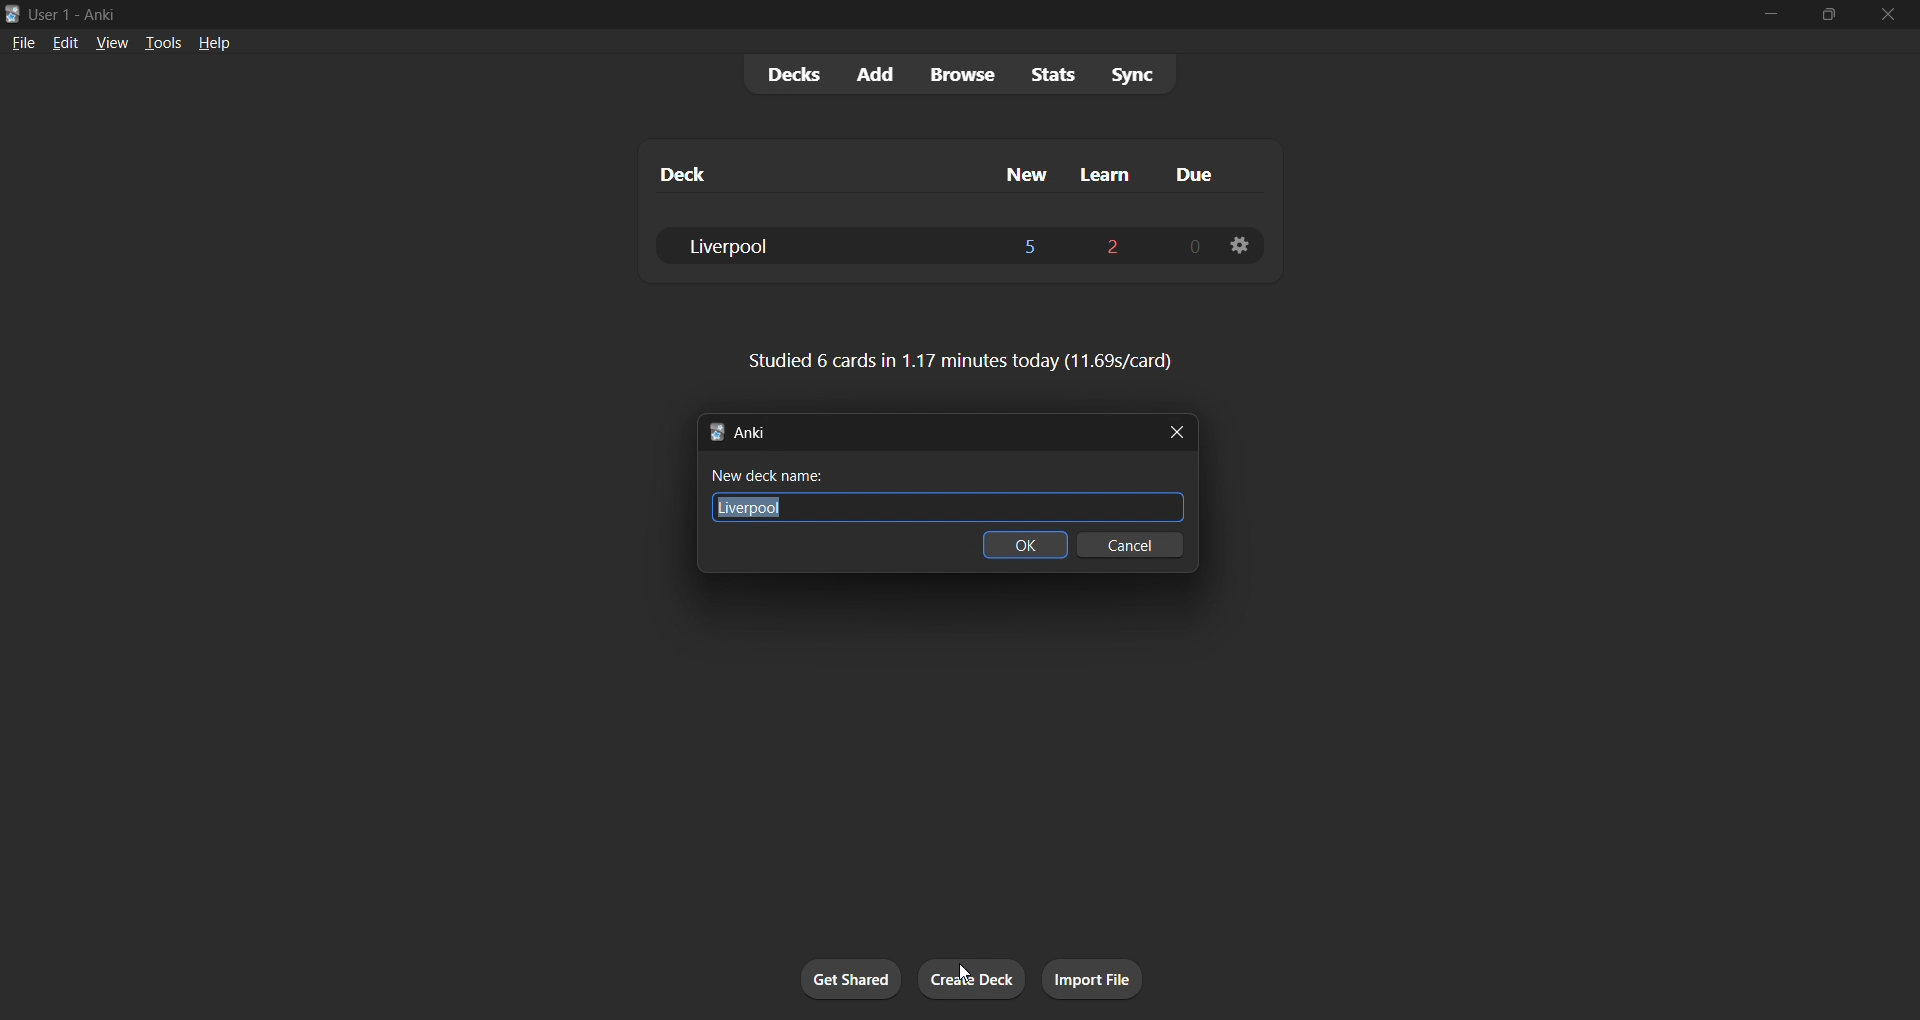 The height and width of the screenshot is (1020, 1920). I want to click on new tab title, so click(922, 433).